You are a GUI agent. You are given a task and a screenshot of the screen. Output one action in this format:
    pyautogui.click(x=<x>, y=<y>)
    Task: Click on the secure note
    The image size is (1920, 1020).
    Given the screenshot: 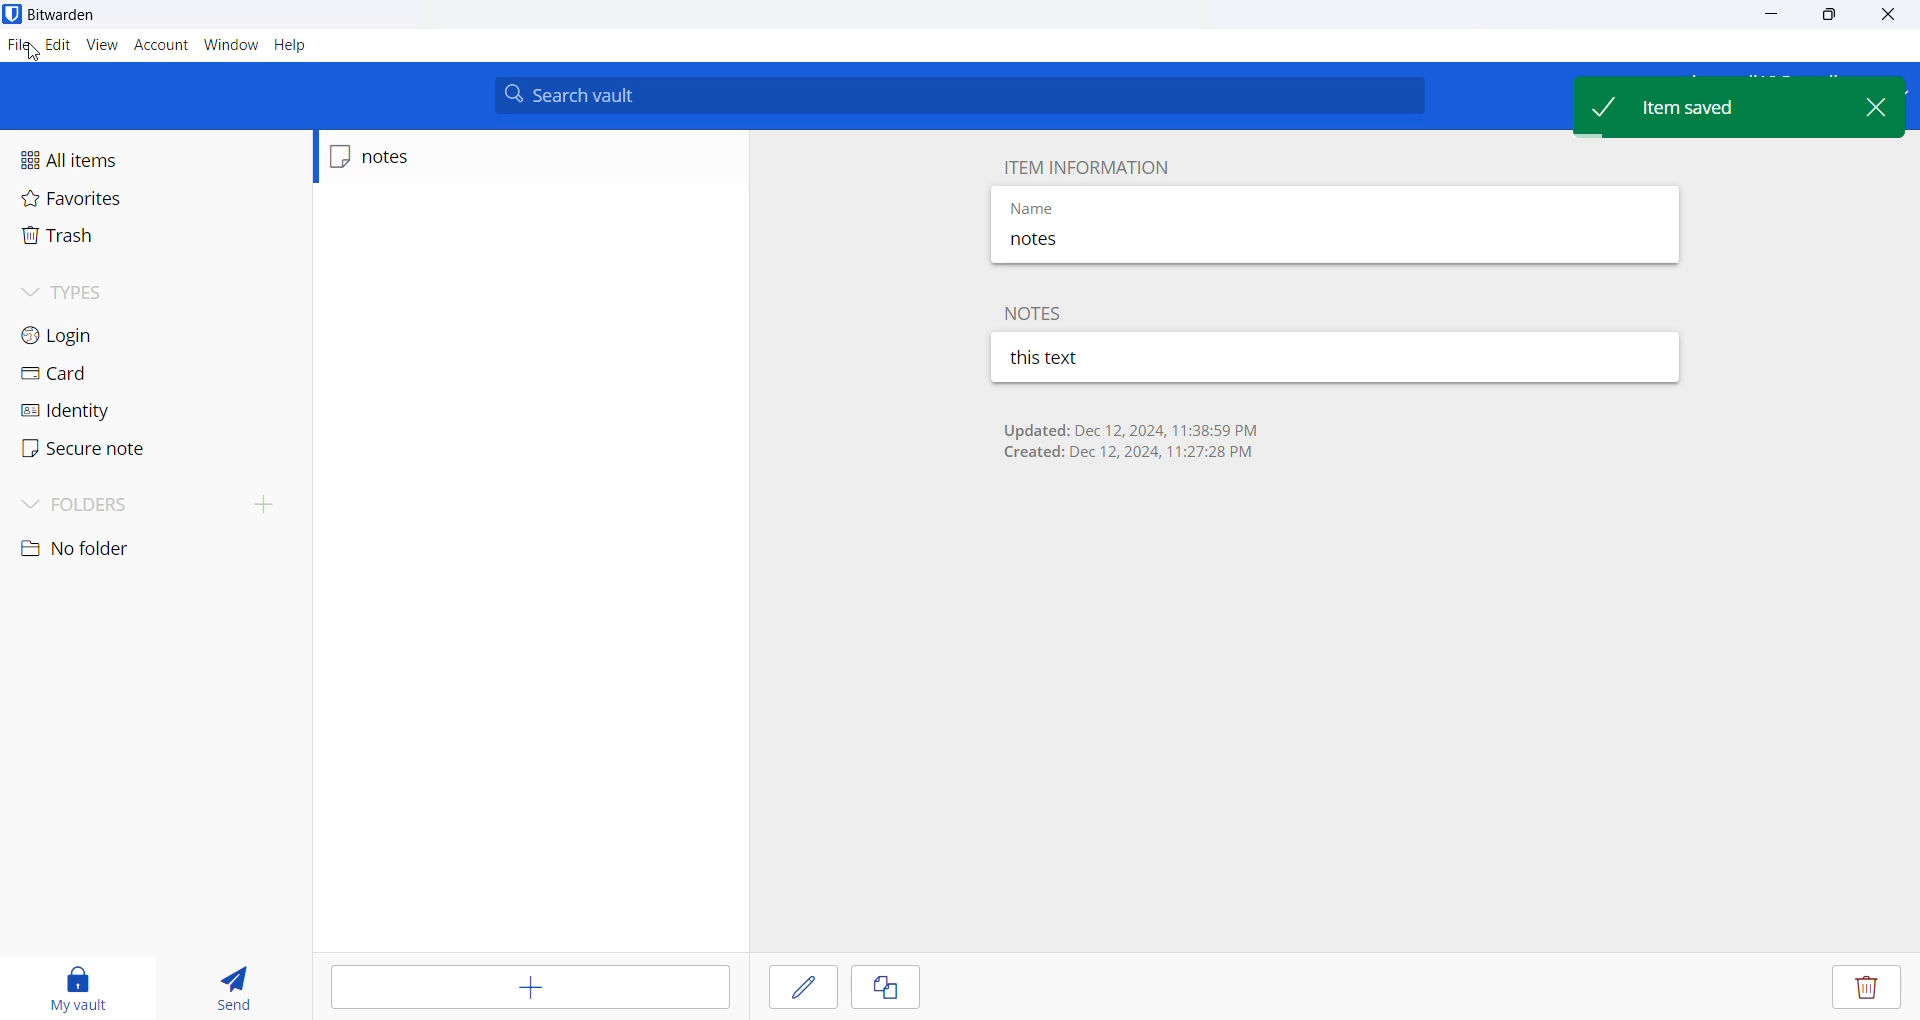 What is the action you would take?
    pyautogui.click(x=97, y=450)
    